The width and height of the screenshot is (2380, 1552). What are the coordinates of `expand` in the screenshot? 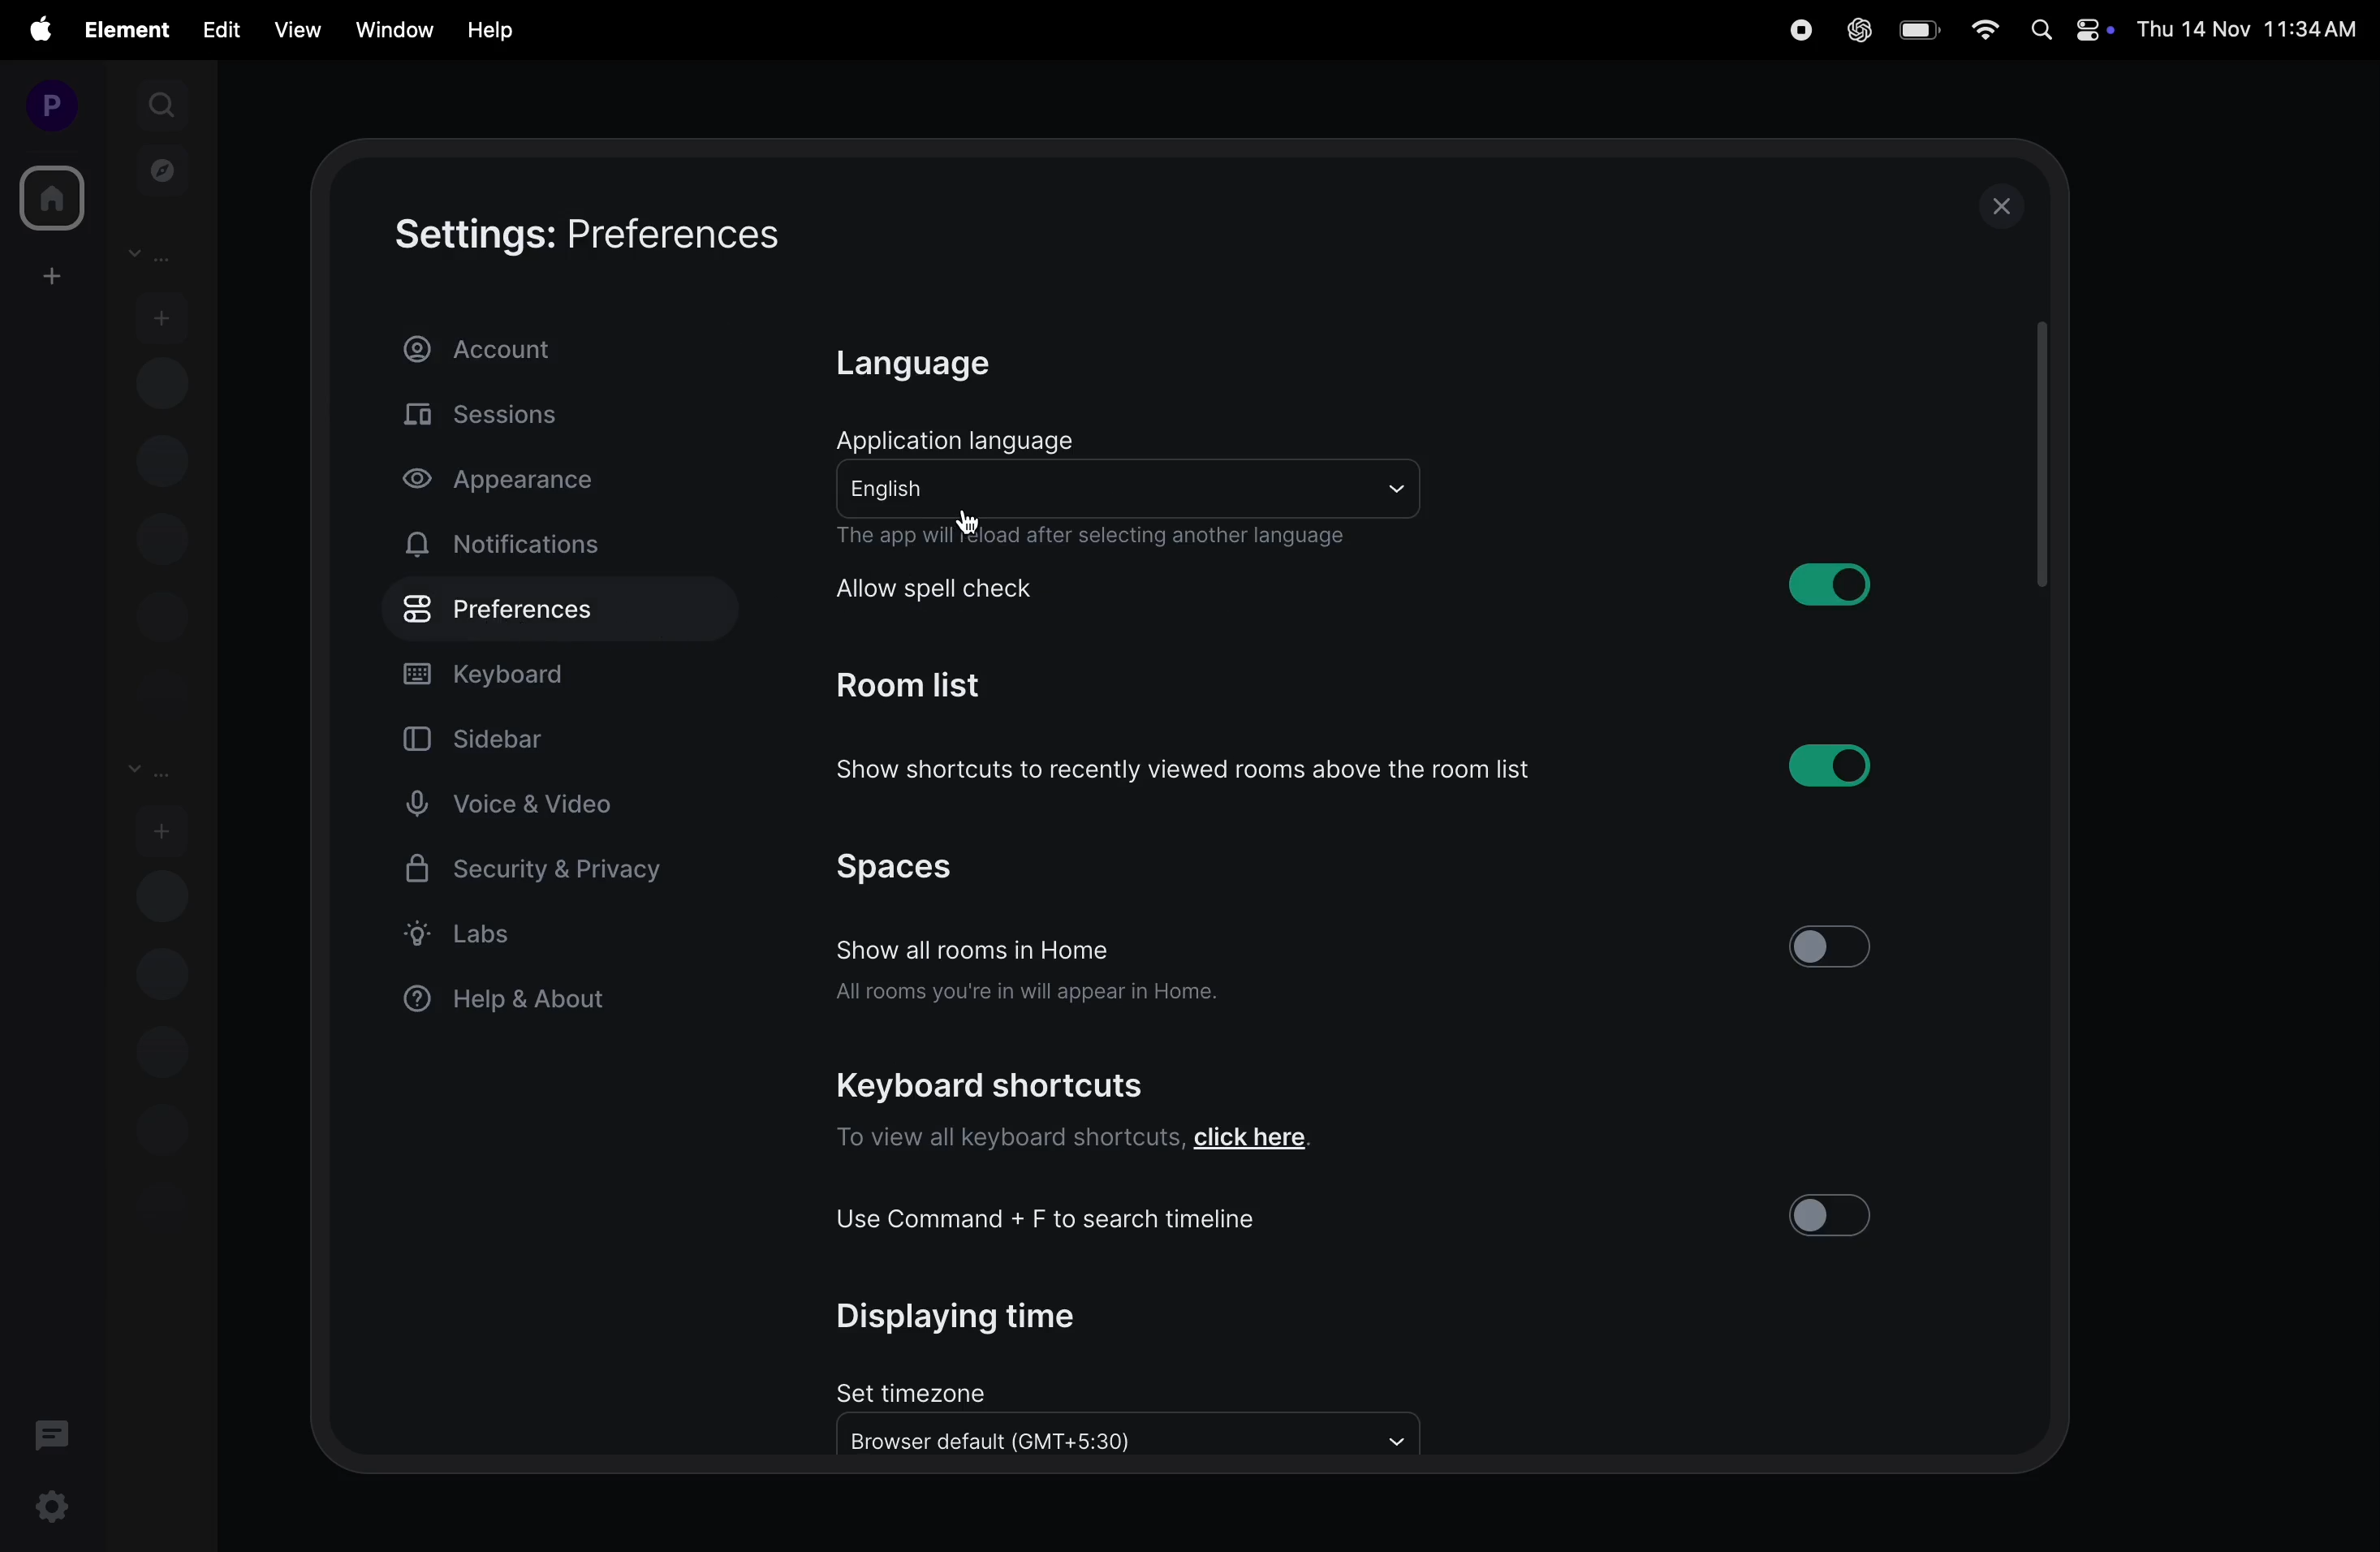 It's located at (106, 105).